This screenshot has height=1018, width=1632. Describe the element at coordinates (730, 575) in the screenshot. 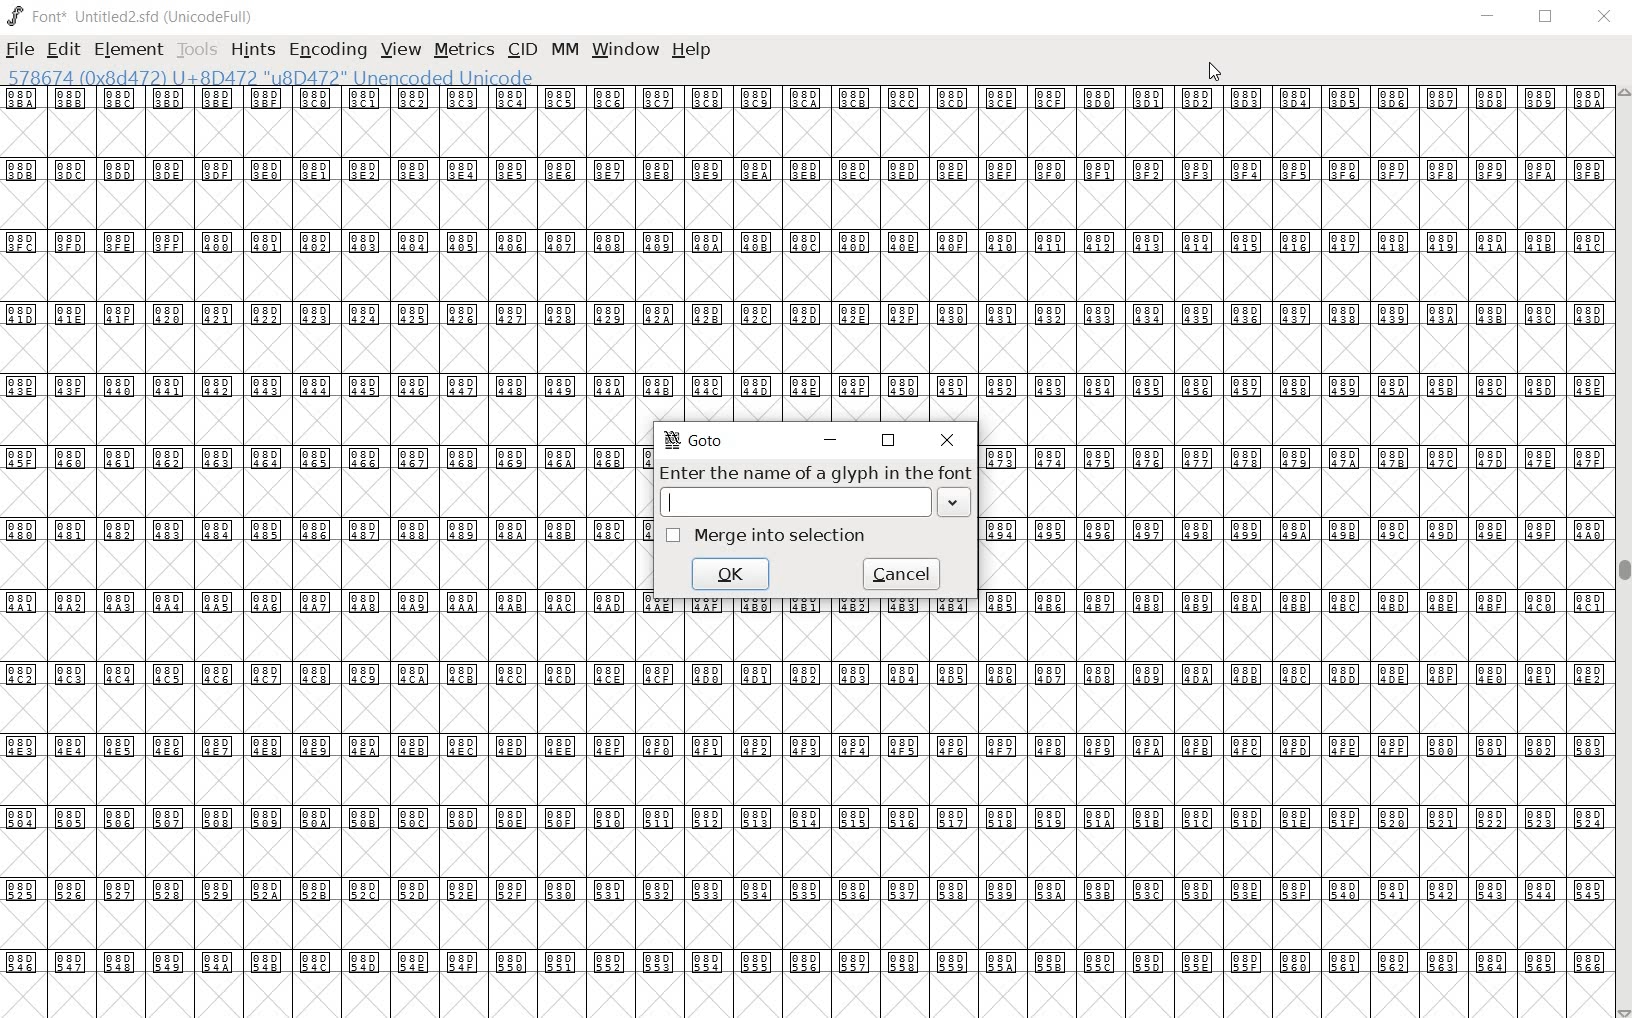

I see `ok` at that location.